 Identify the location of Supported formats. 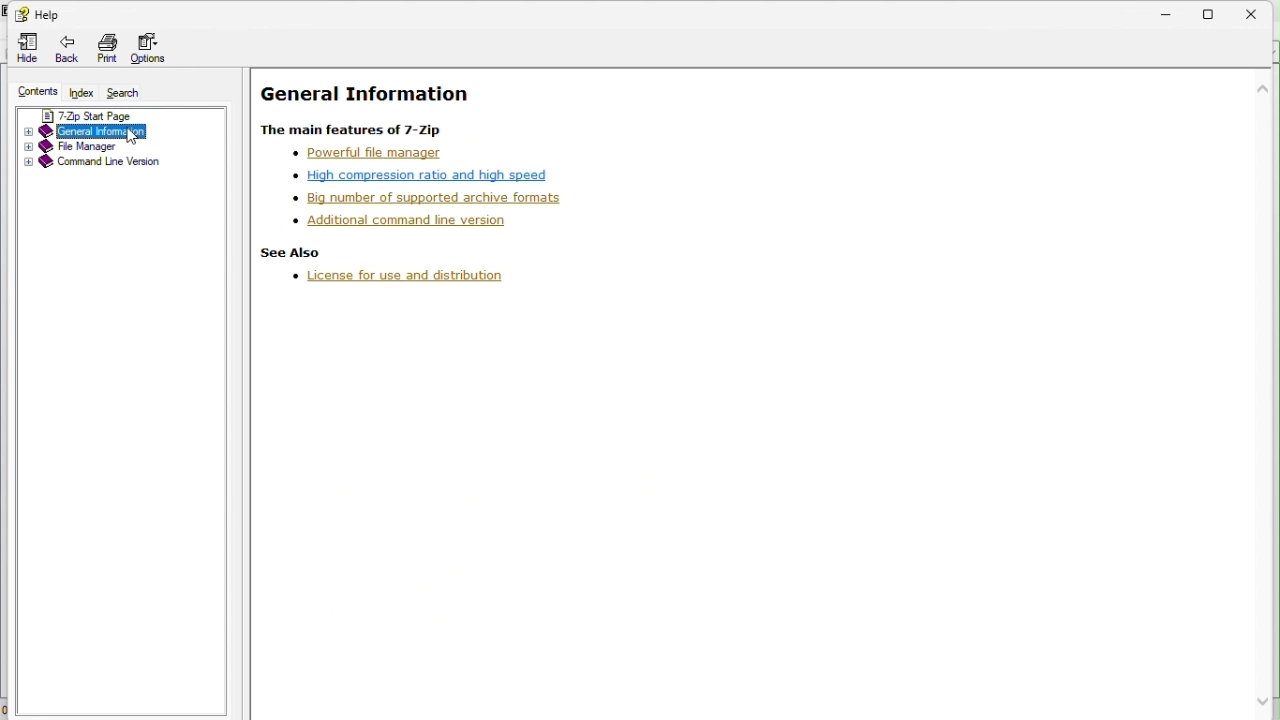
(426, 200).